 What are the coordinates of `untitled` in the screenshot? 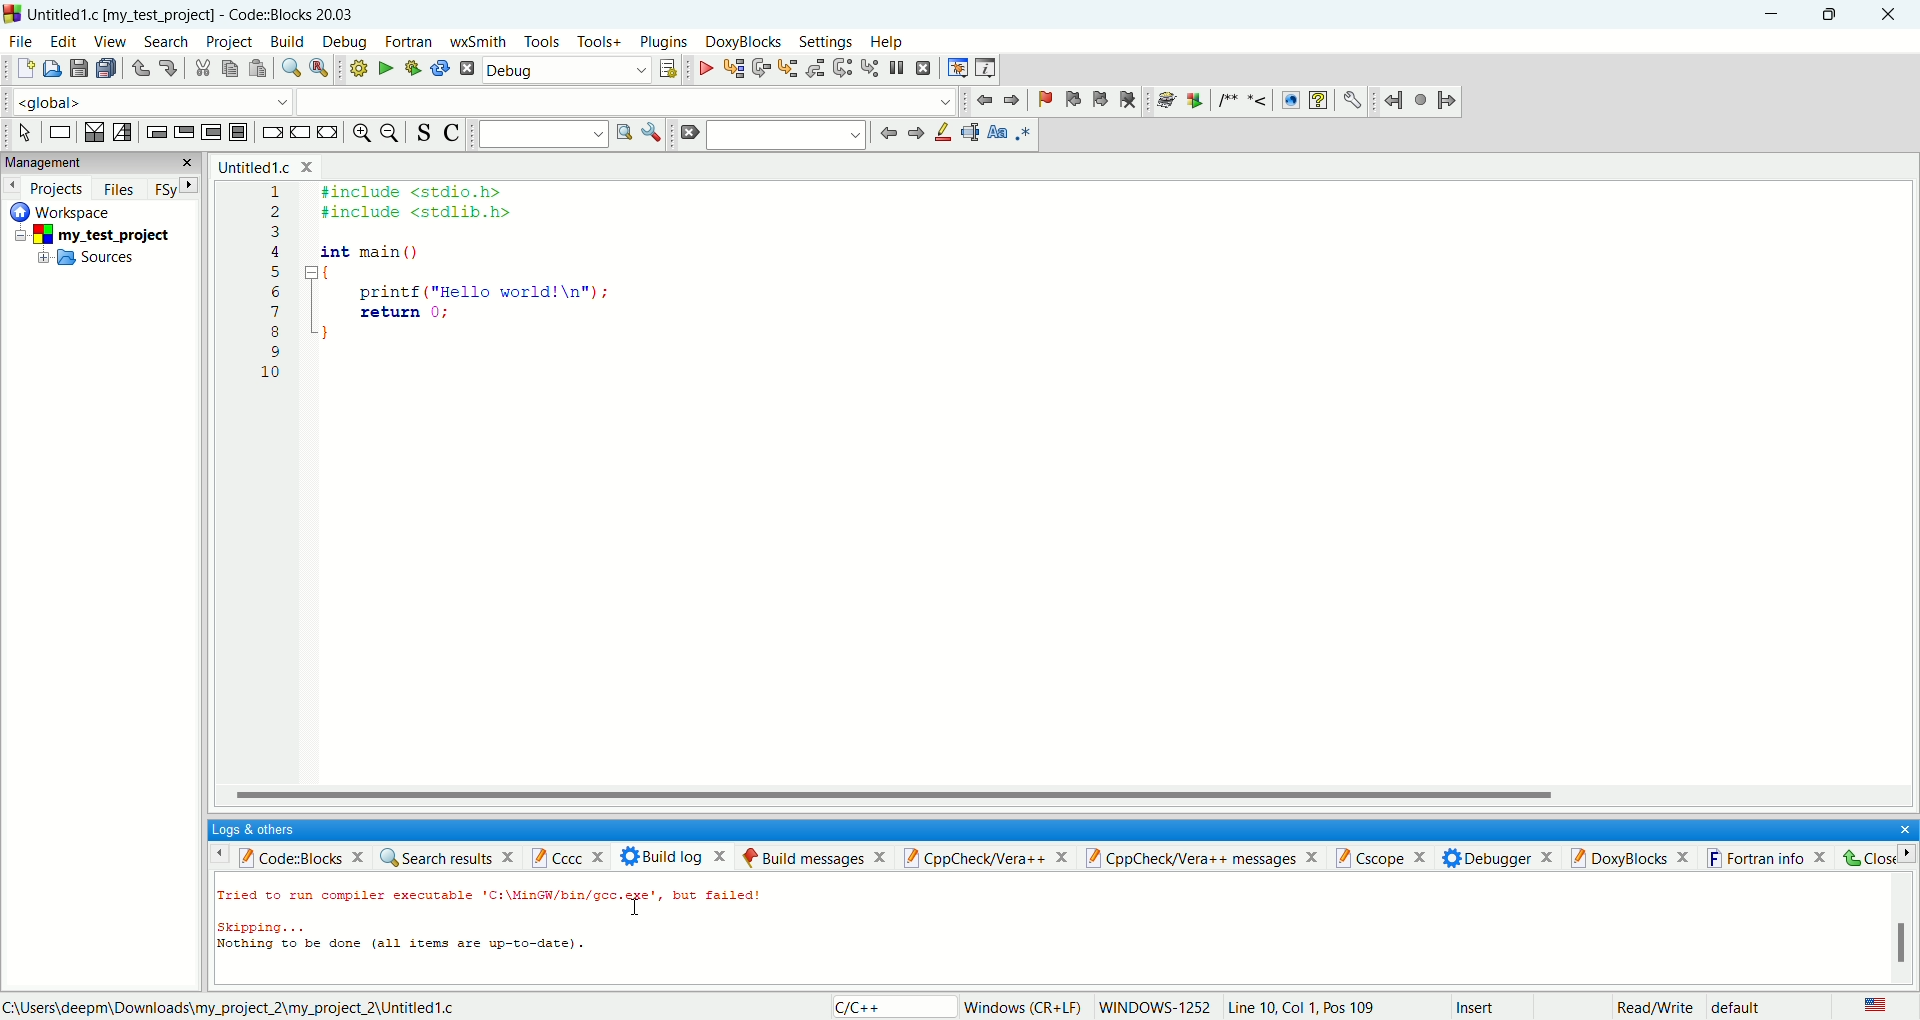 It's located at (265, 166).